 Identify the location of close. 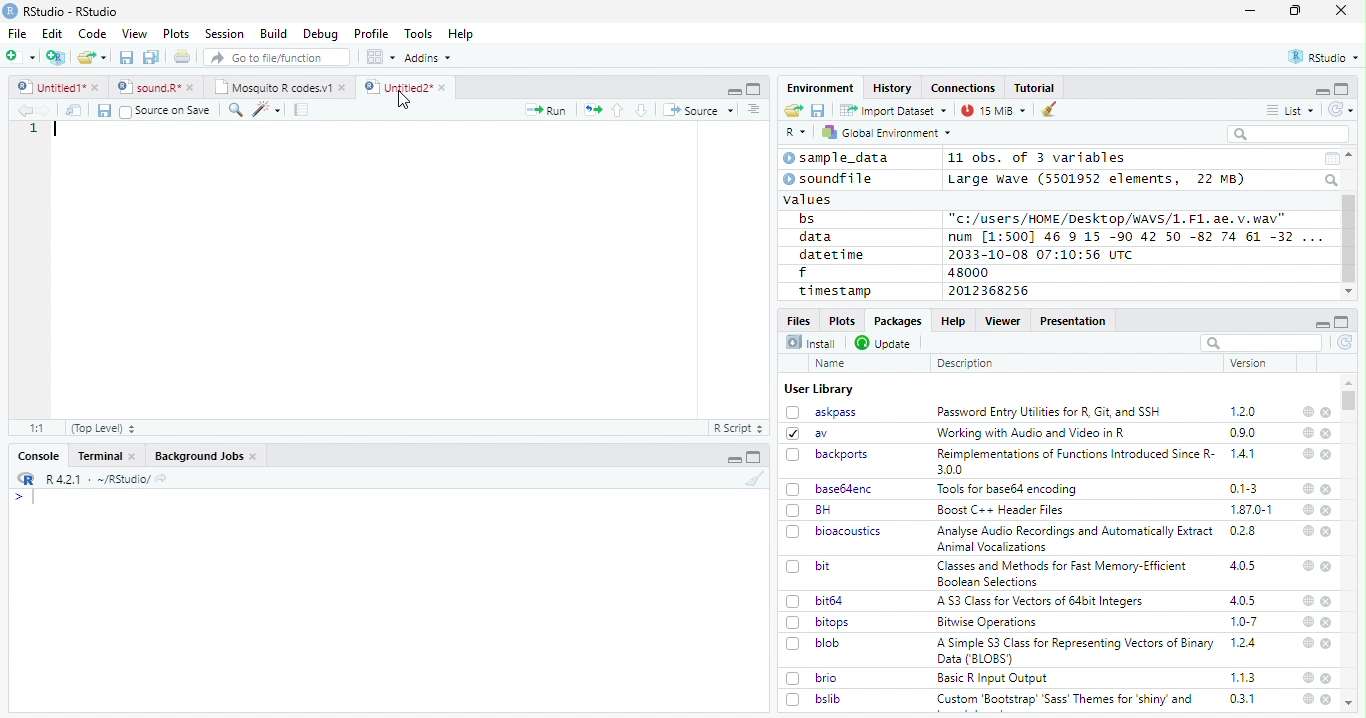
(1326, 489).